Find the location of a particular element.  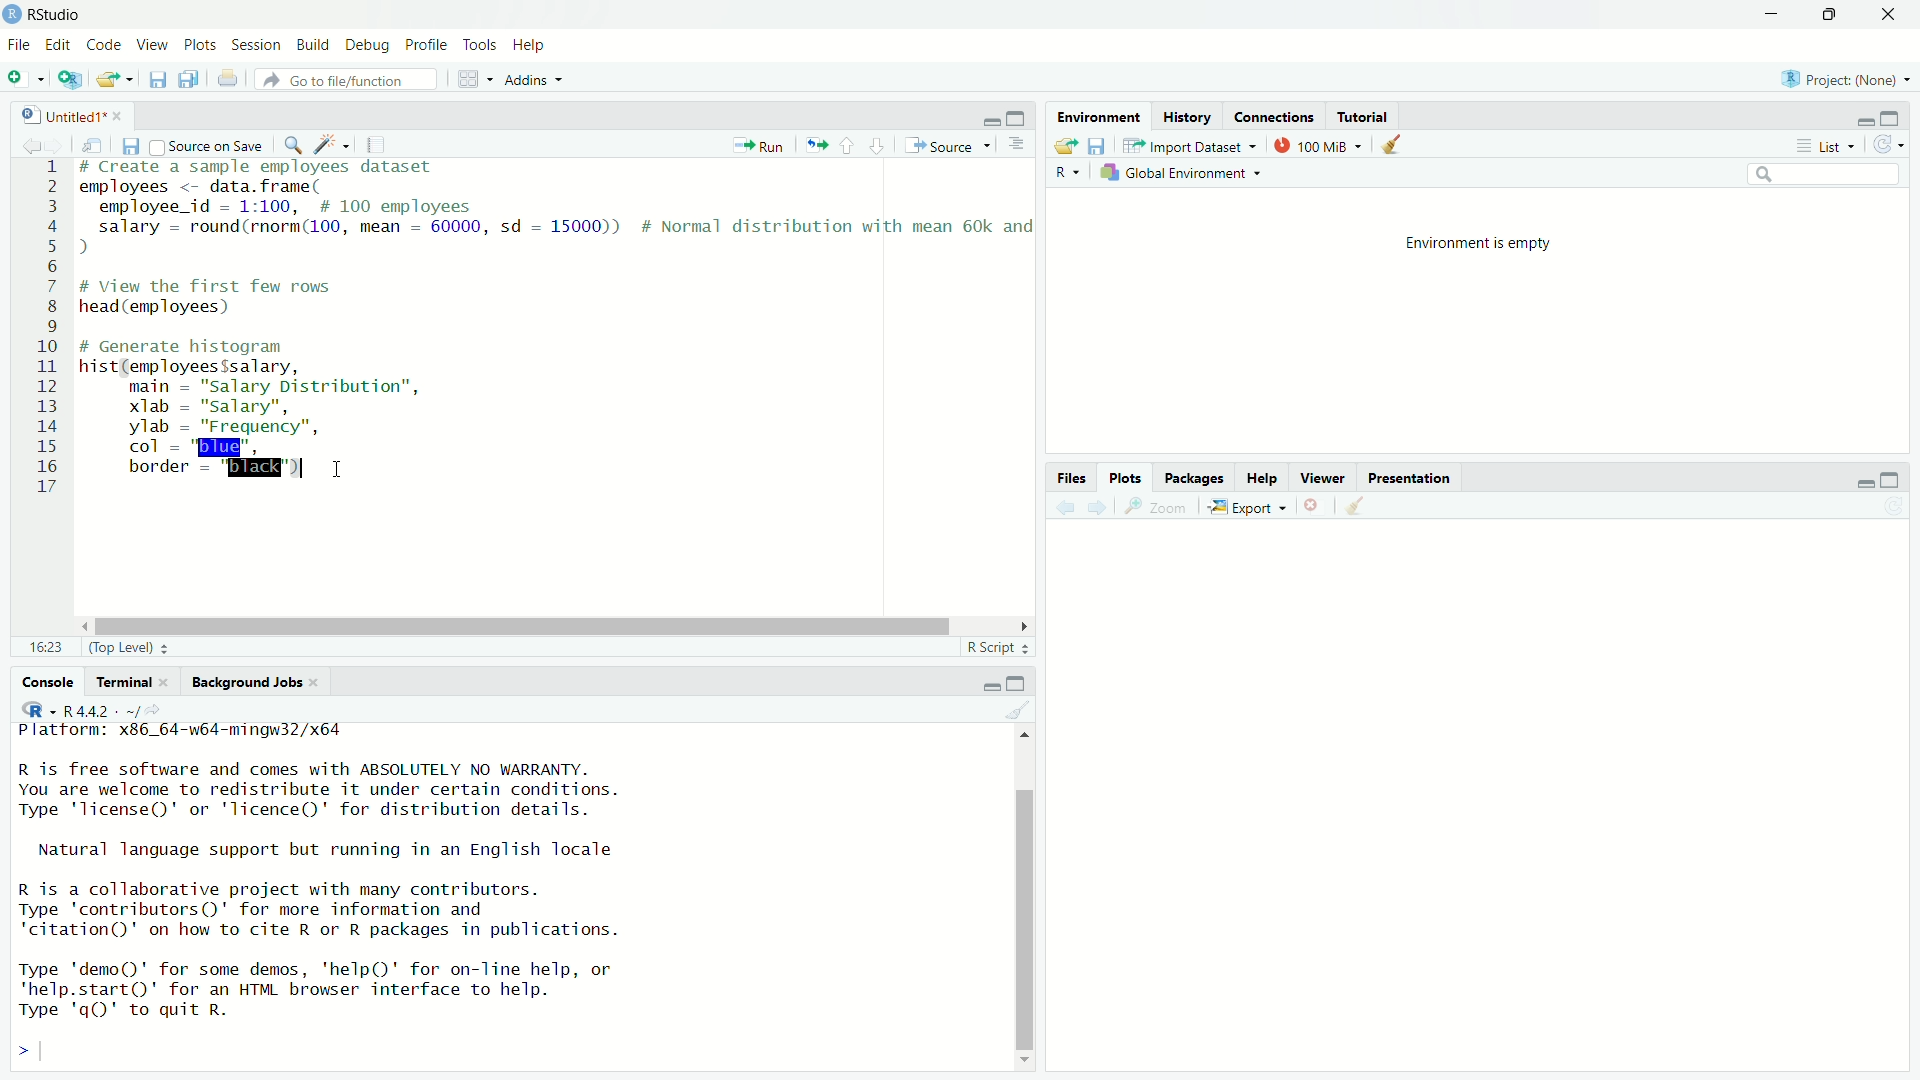

R- is located at coordinates (38, 709).